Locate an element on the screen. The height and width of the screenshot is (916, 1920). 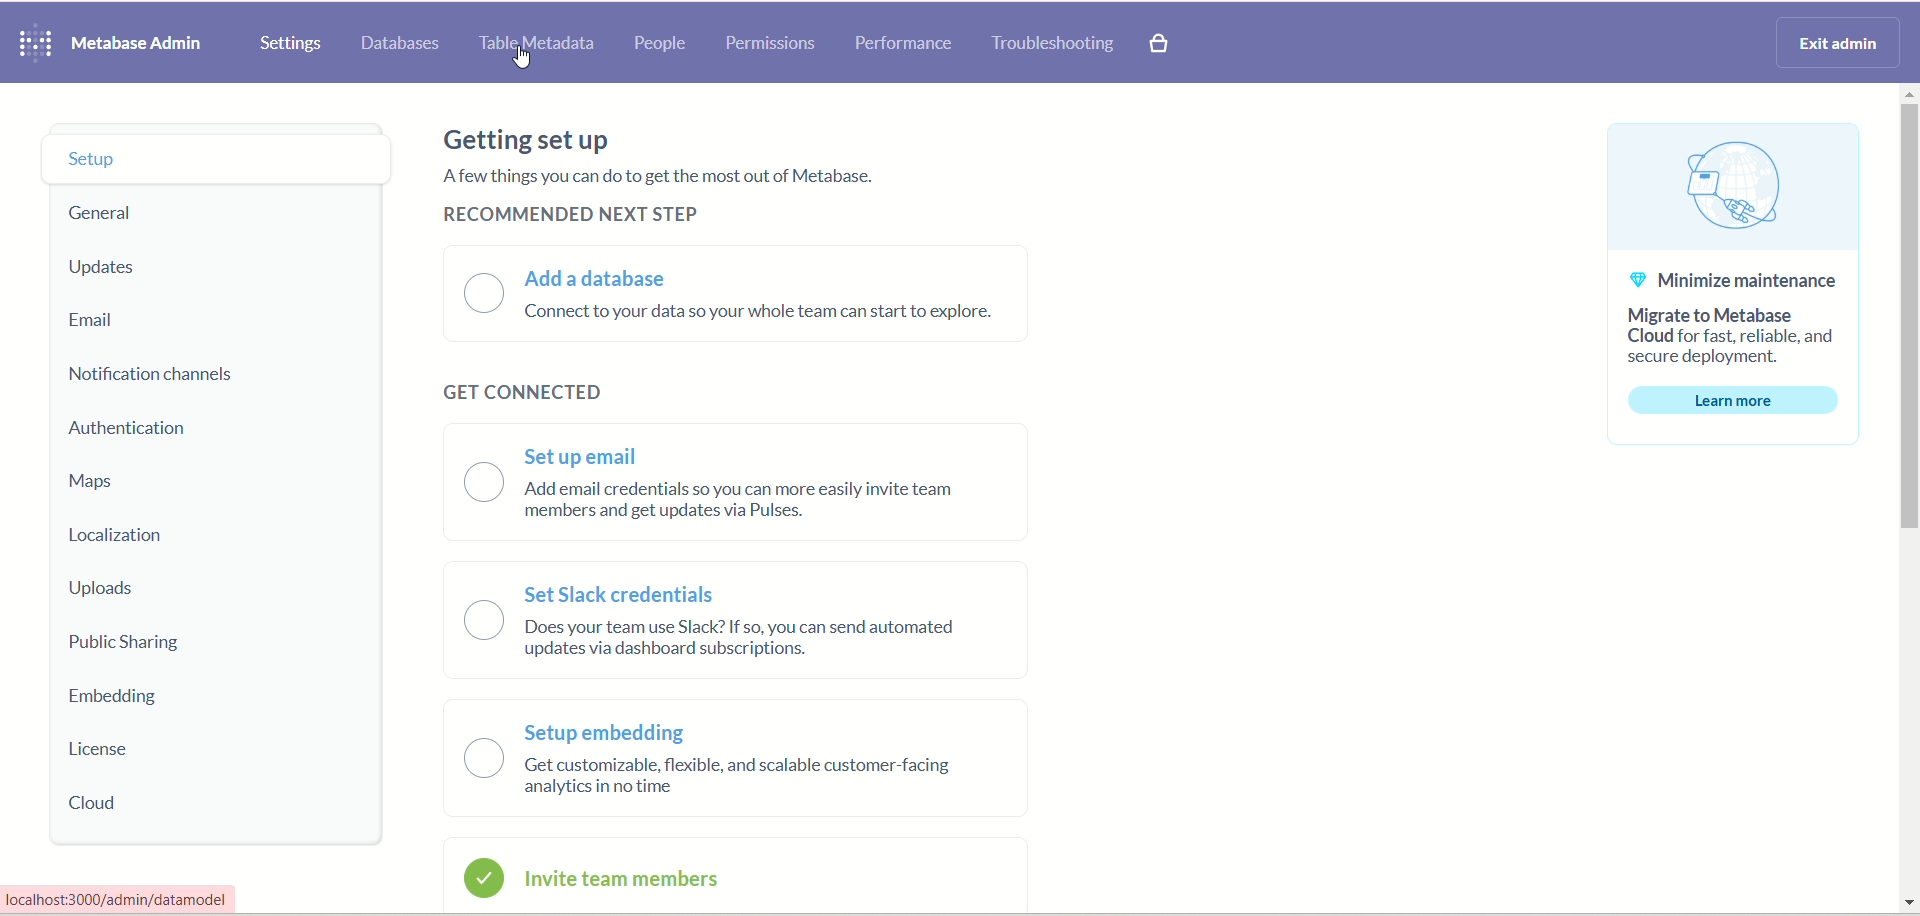
maps is located at coordinates (97, 483).